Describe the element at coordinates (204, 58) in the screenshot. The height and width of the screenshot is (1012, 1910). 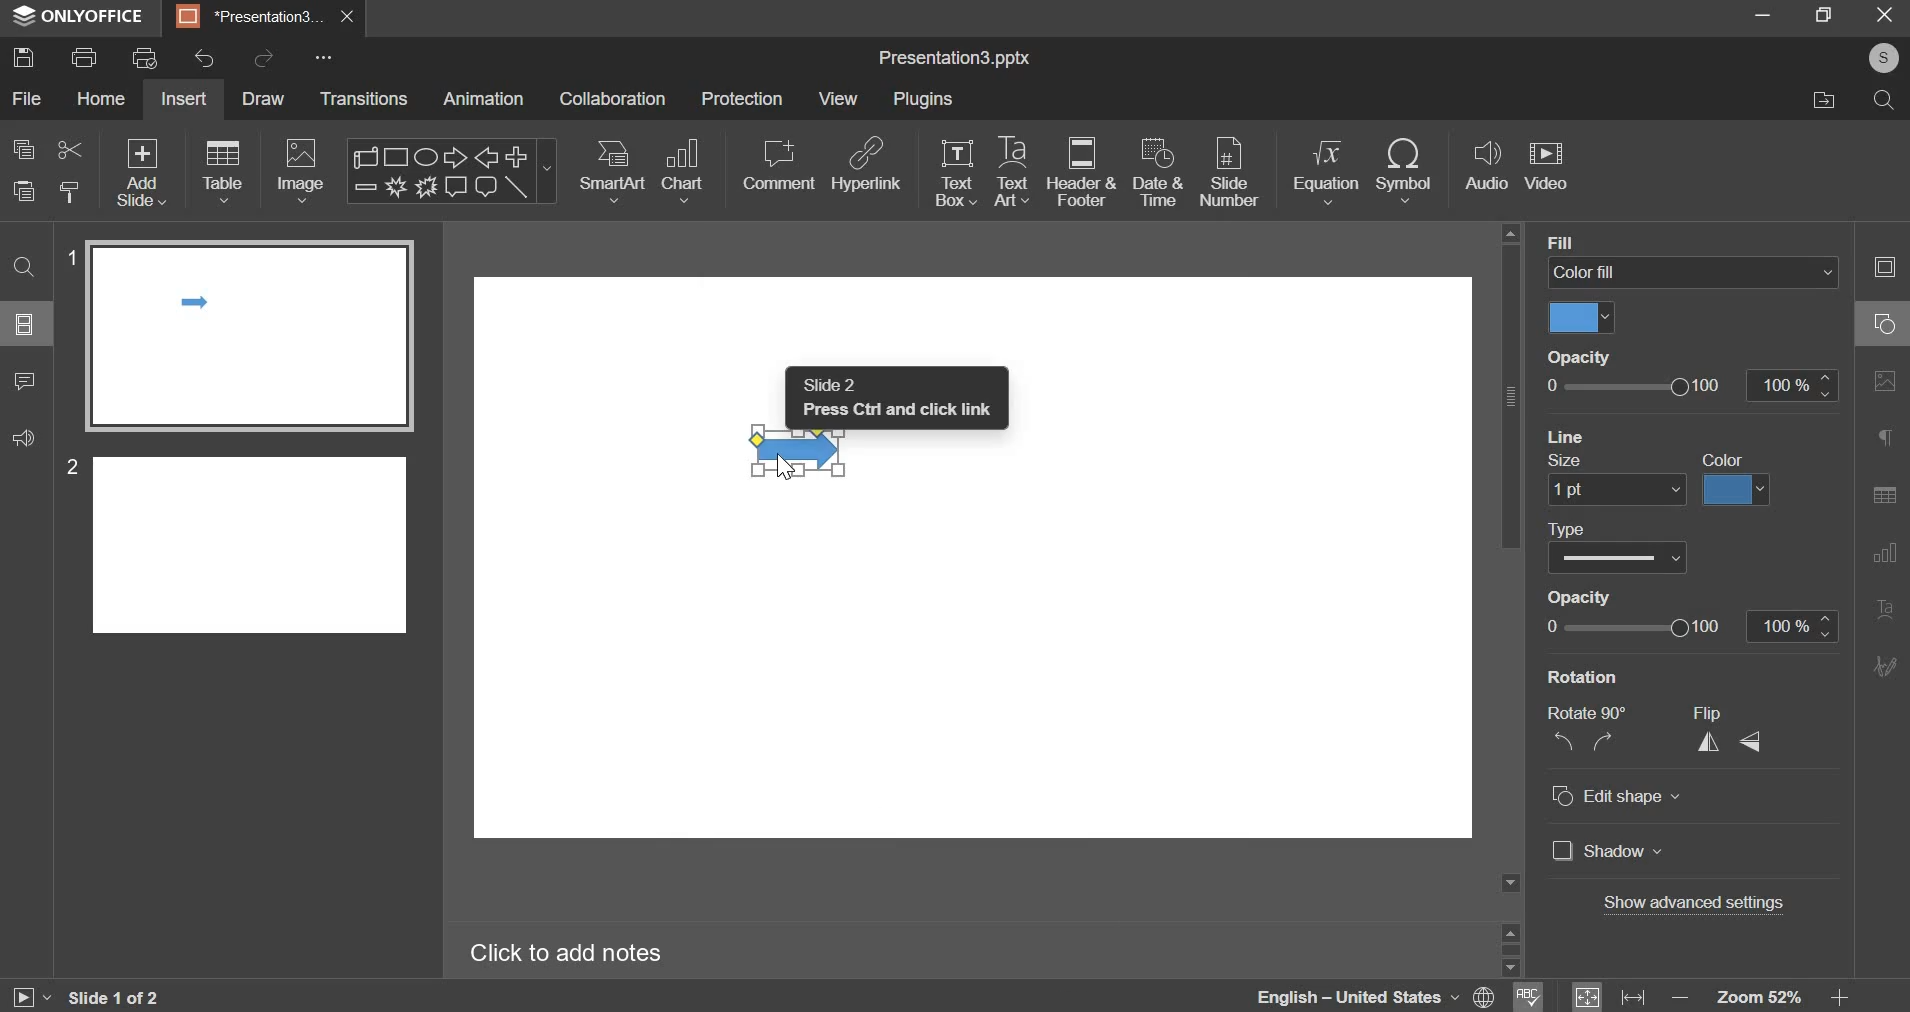
I see `undo` at that location.